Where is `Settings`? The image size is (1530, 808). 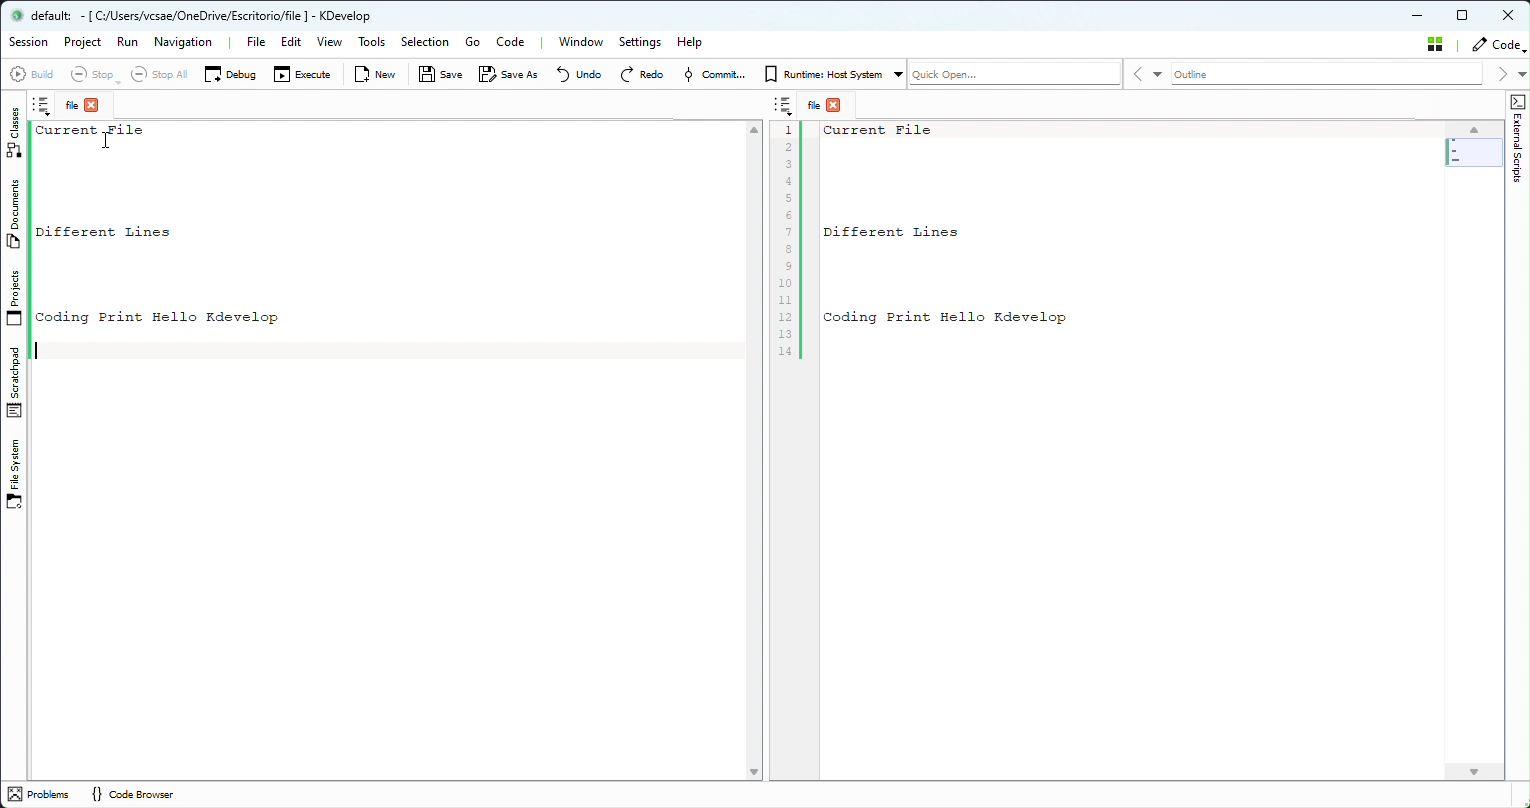 Settings is located at coordinates (646, 44).